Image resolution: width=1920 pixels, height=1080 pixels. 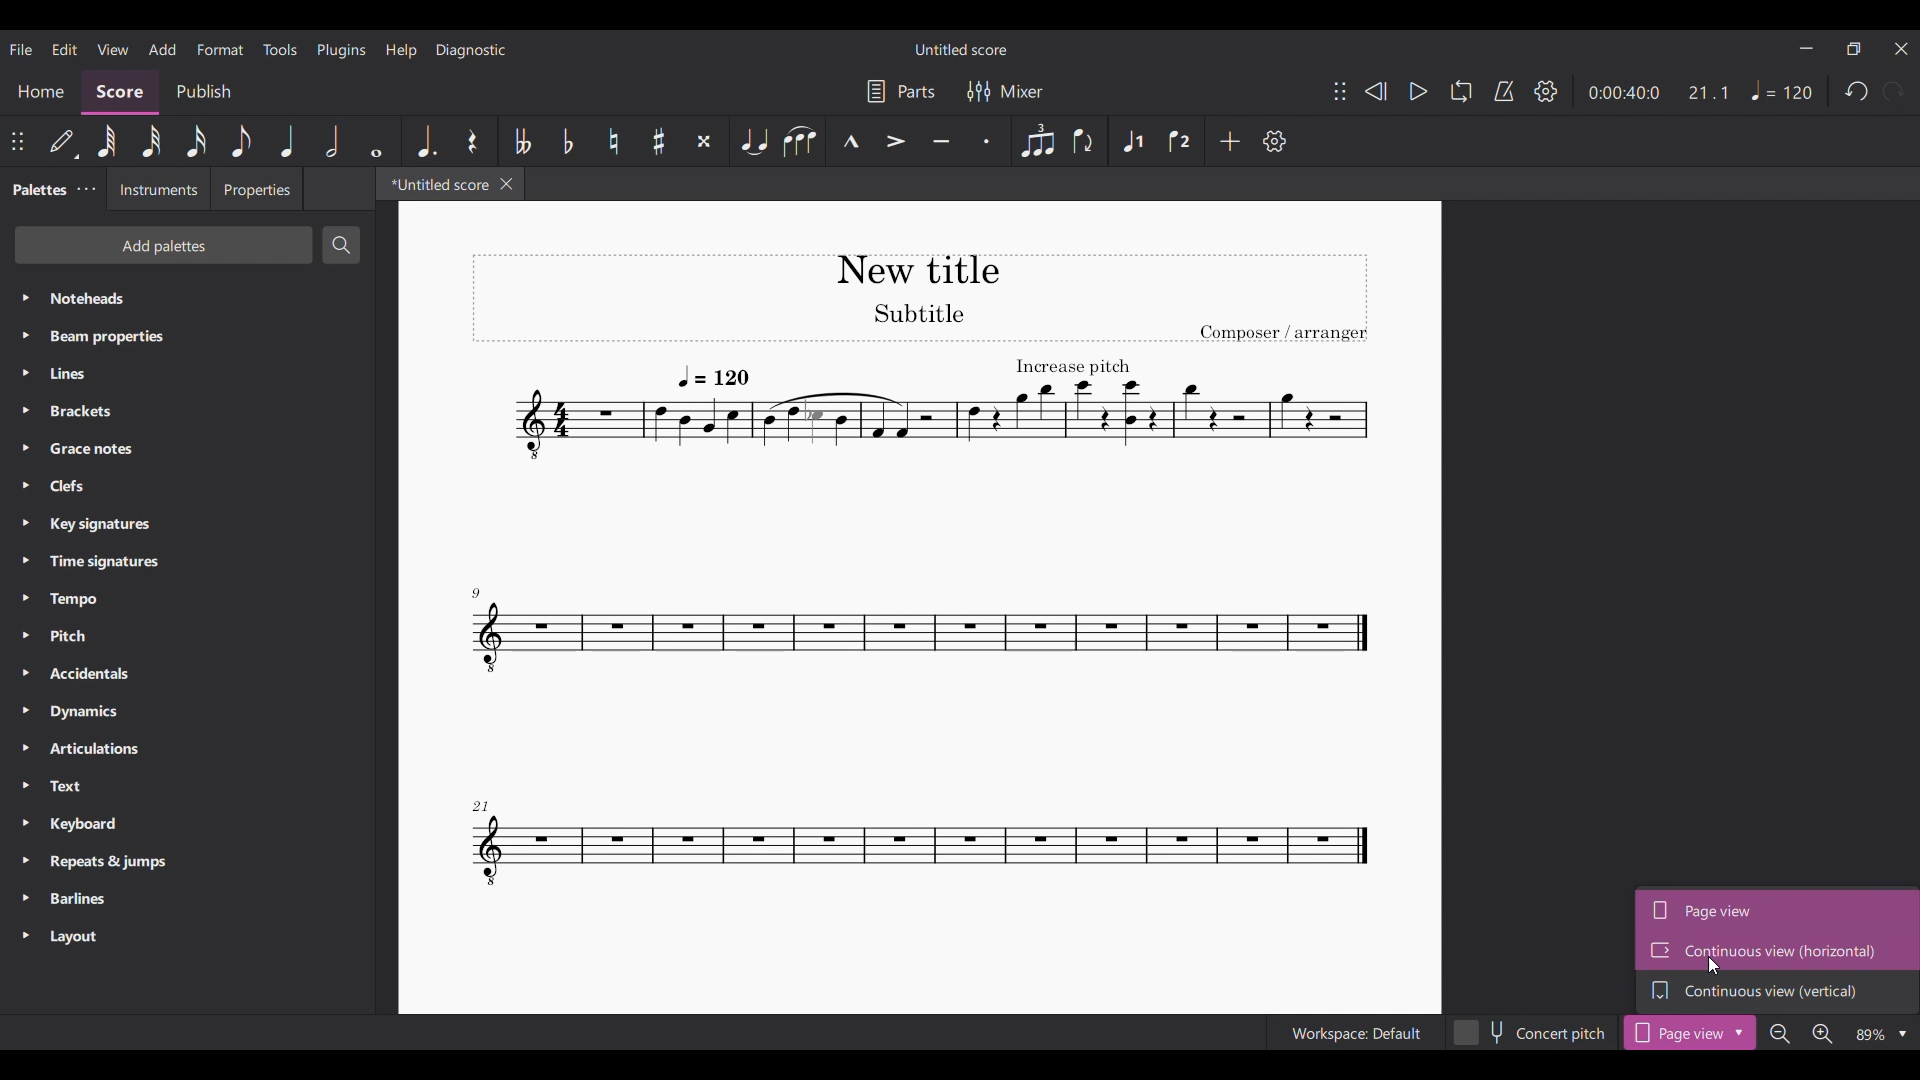 What do you see at coordinates (187, 600) in the screenshot?
I see `Tempo` at bounding box center [187, 600].